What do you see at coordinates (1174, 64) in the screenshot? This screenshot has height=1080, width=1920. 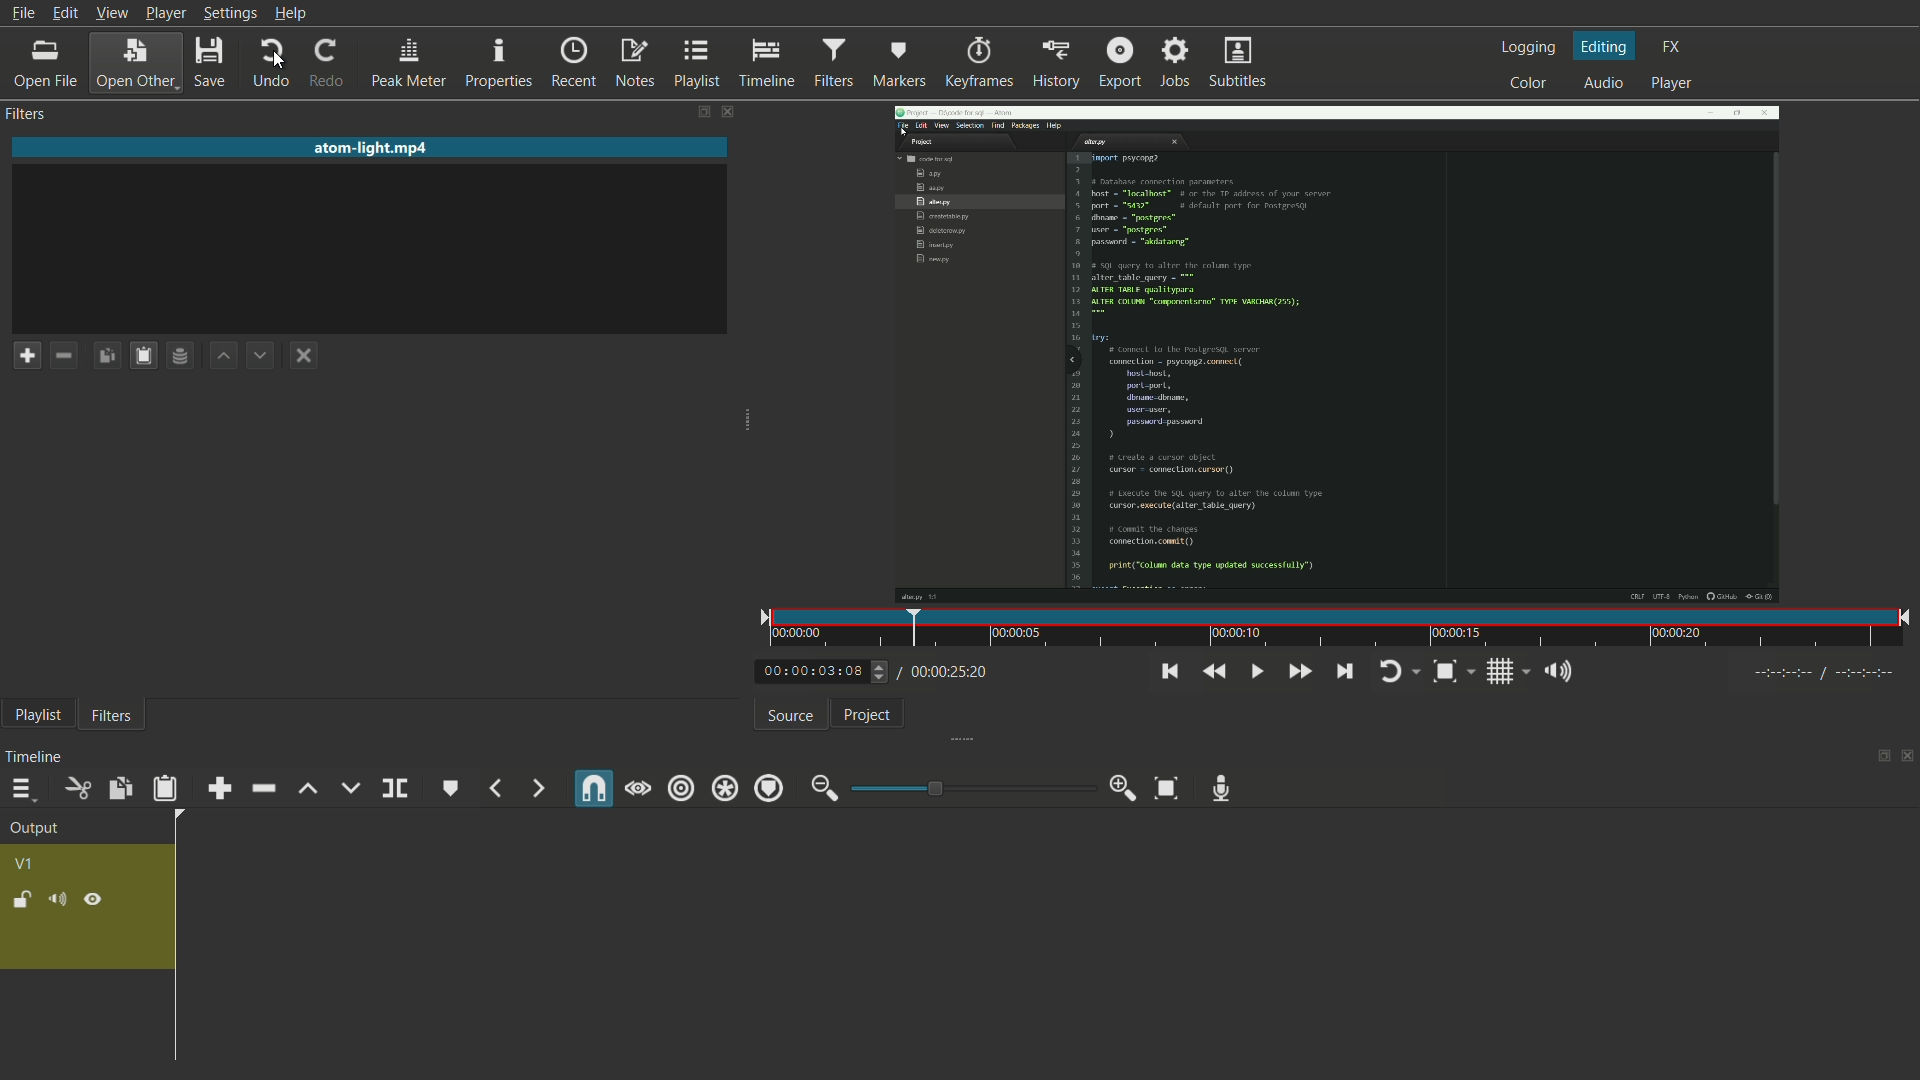 I see `jobs` at bounding box center [1174, 64].